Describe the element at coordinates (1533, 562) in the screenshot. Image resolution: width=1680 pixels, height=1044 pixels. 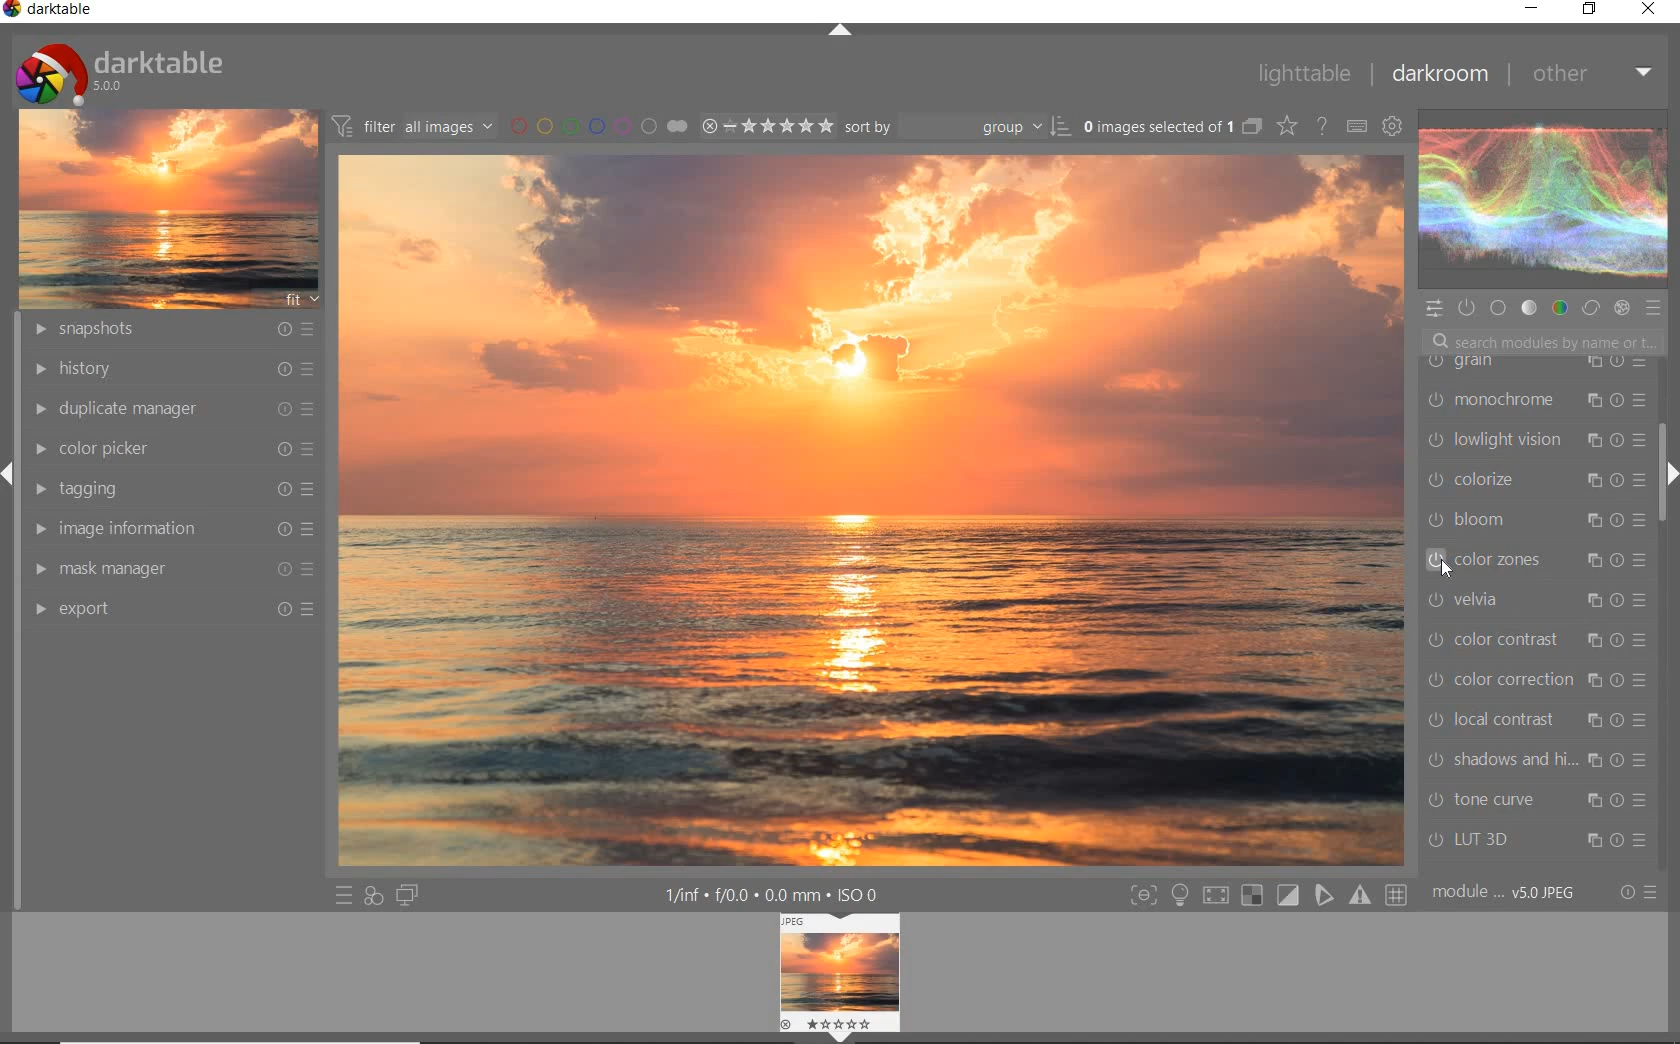
I see `color zones` at that location.